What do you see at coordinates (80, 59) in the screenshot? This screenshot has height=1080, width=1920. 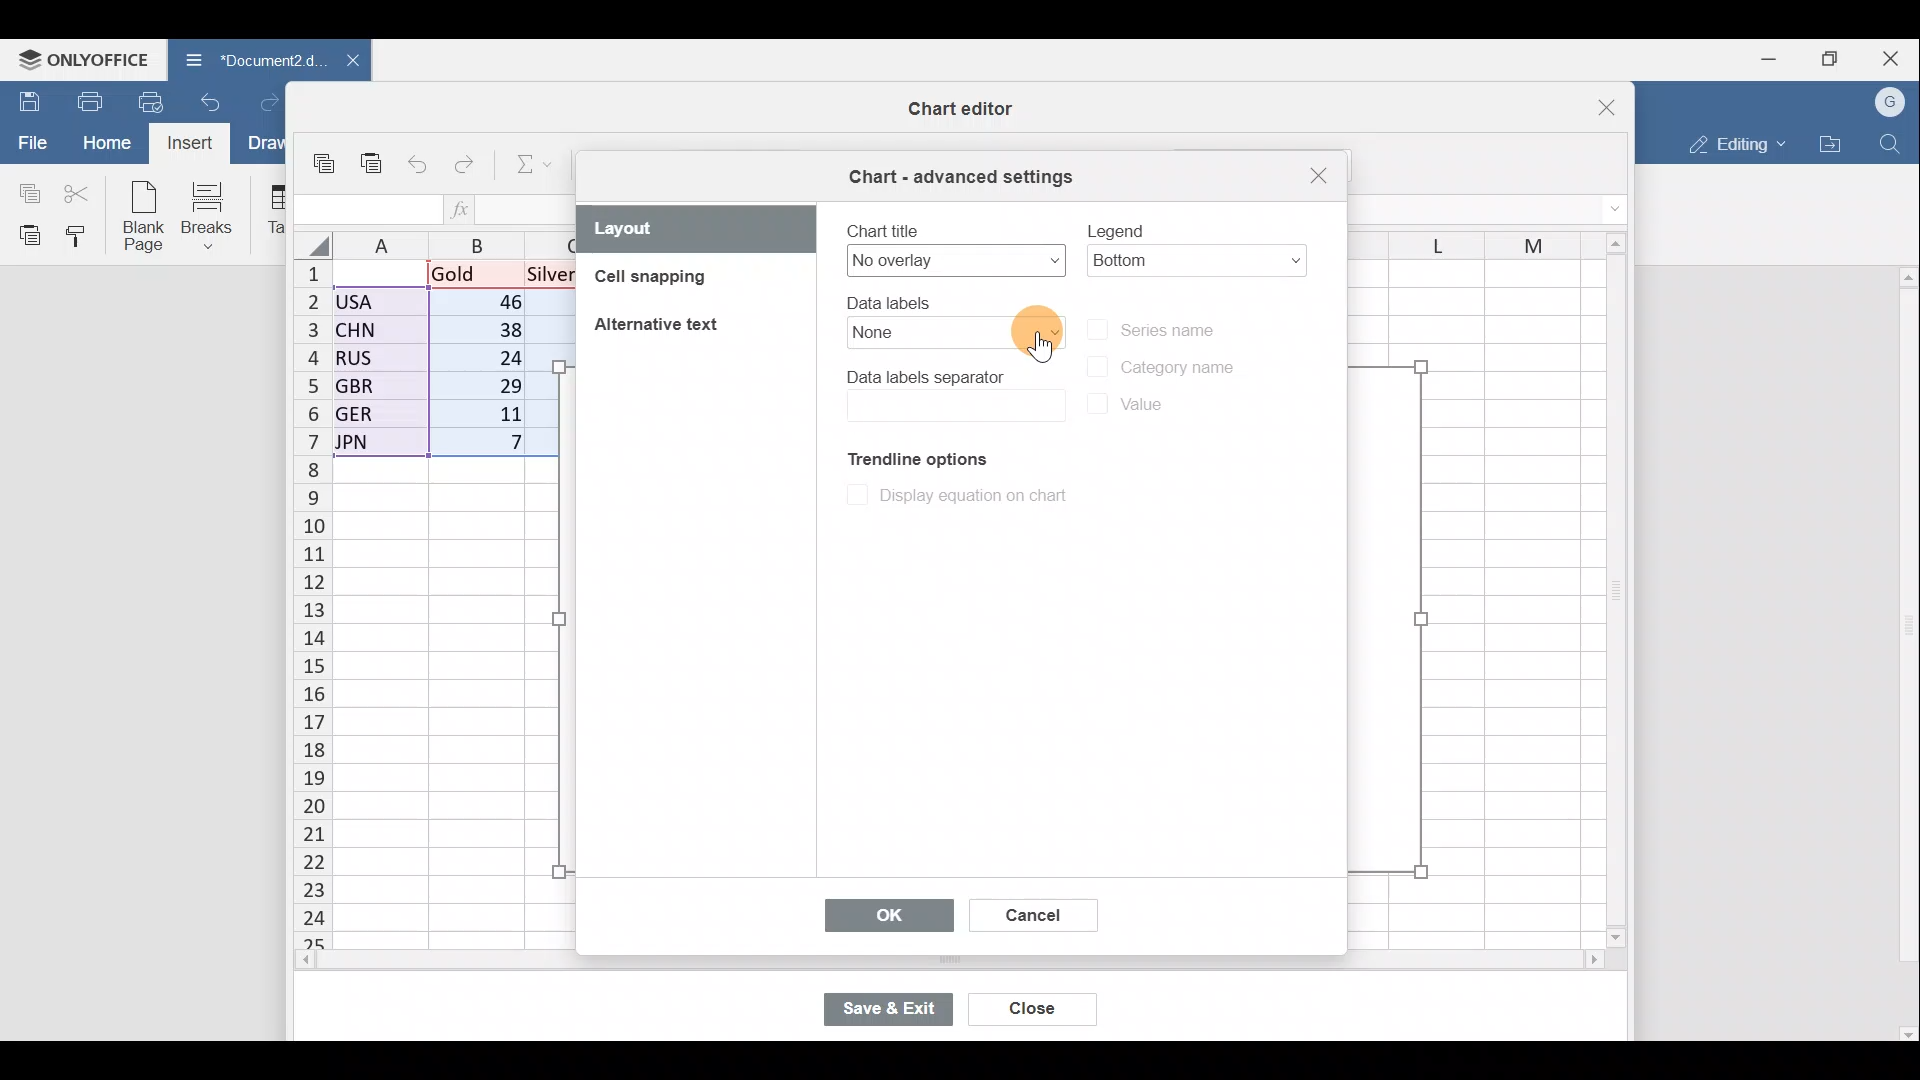 I see `ONLYOFFICE Menu` at bounding box center [80, 59].